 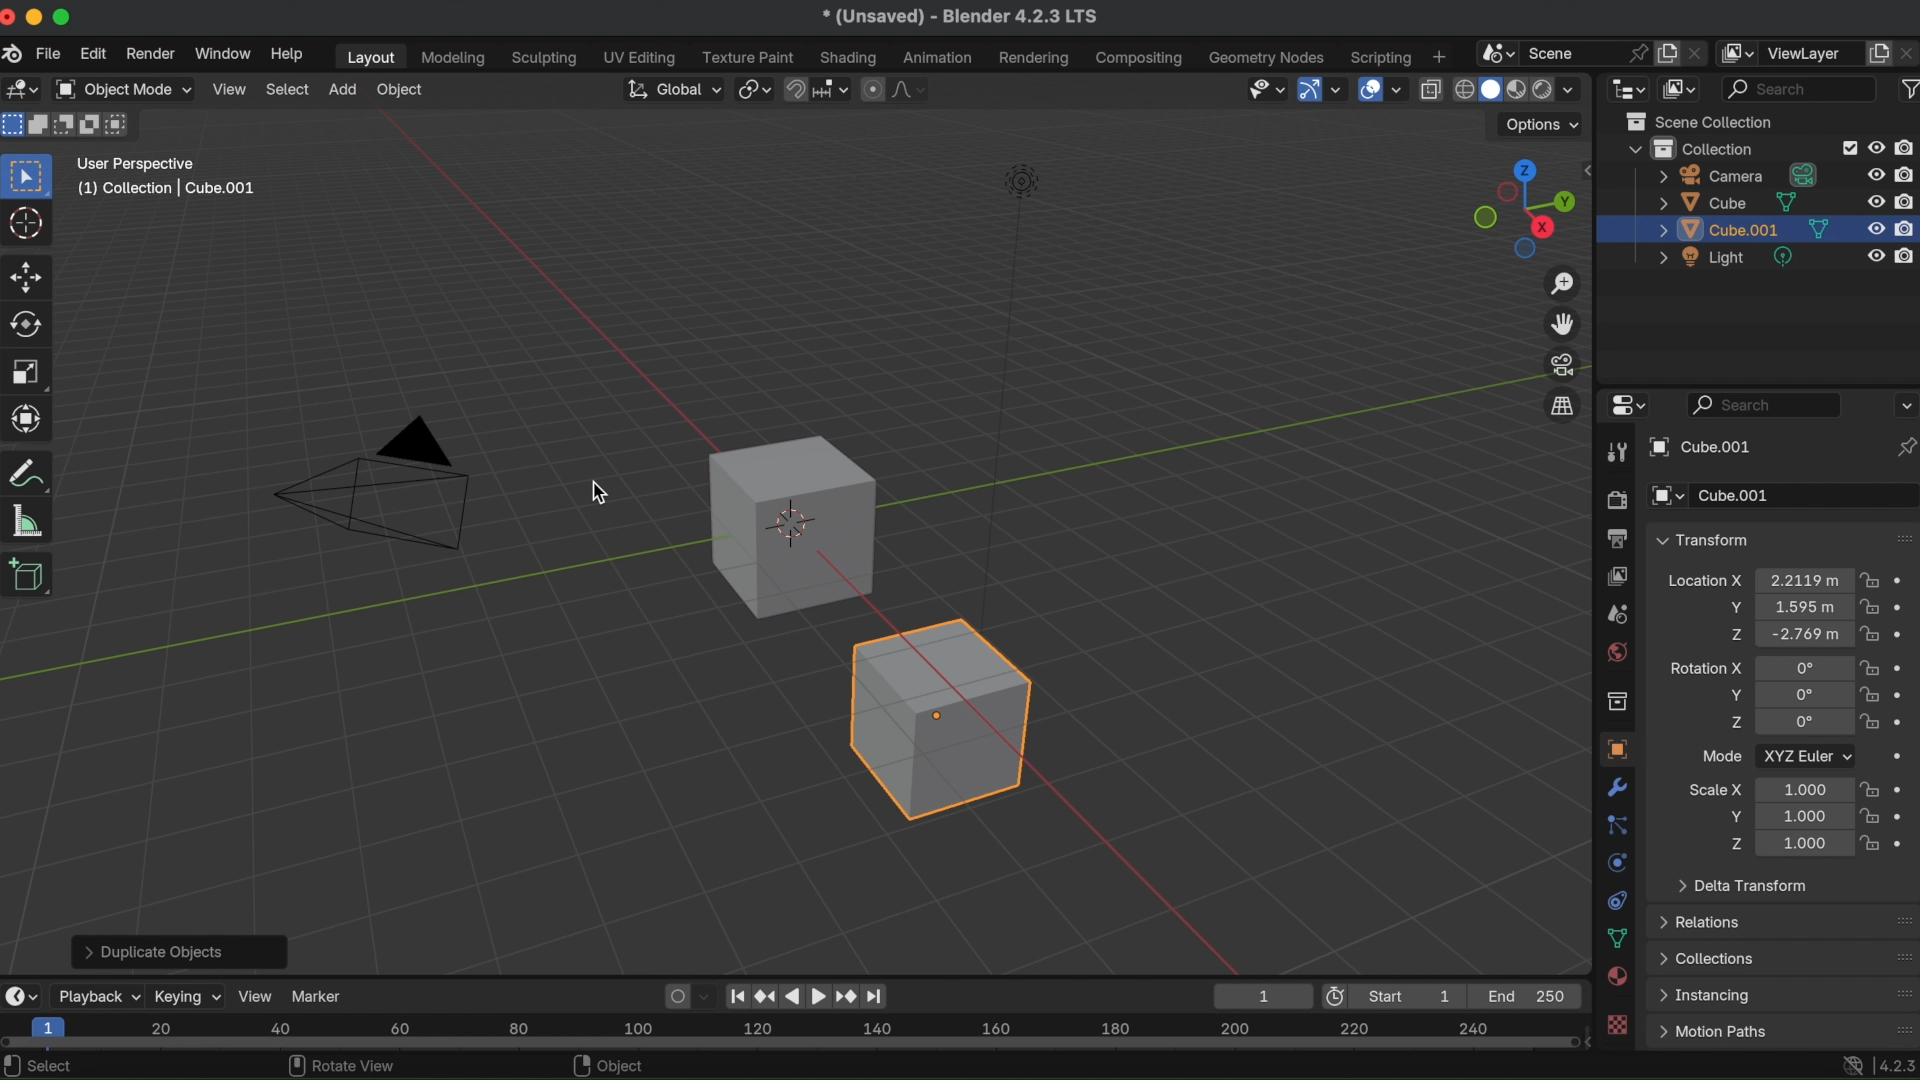 I want to click on object, so click(x=402, y=91).